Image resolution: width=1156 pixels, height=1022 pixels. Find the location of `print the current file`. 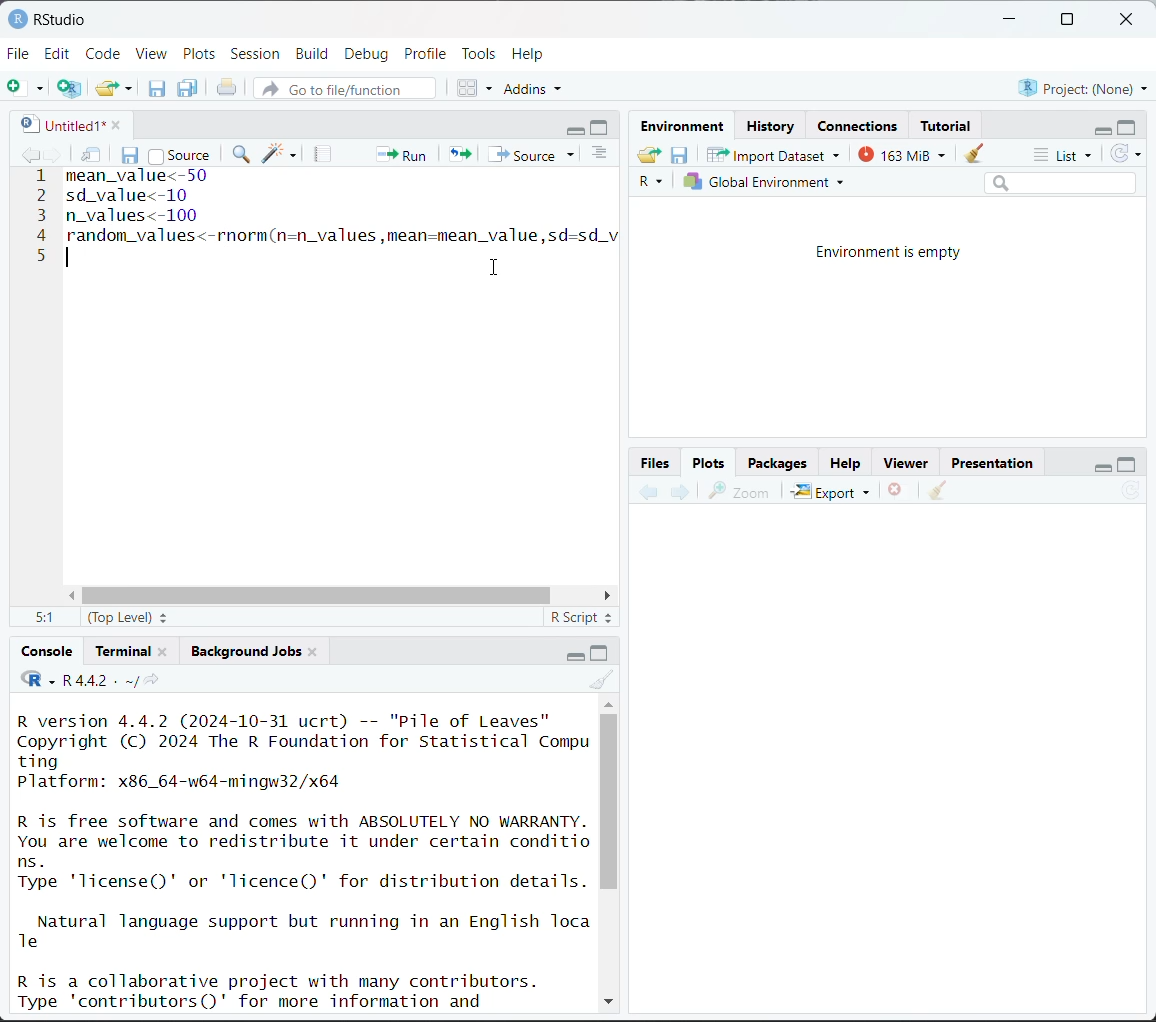

print the current file is located at coordinates (228, 88).